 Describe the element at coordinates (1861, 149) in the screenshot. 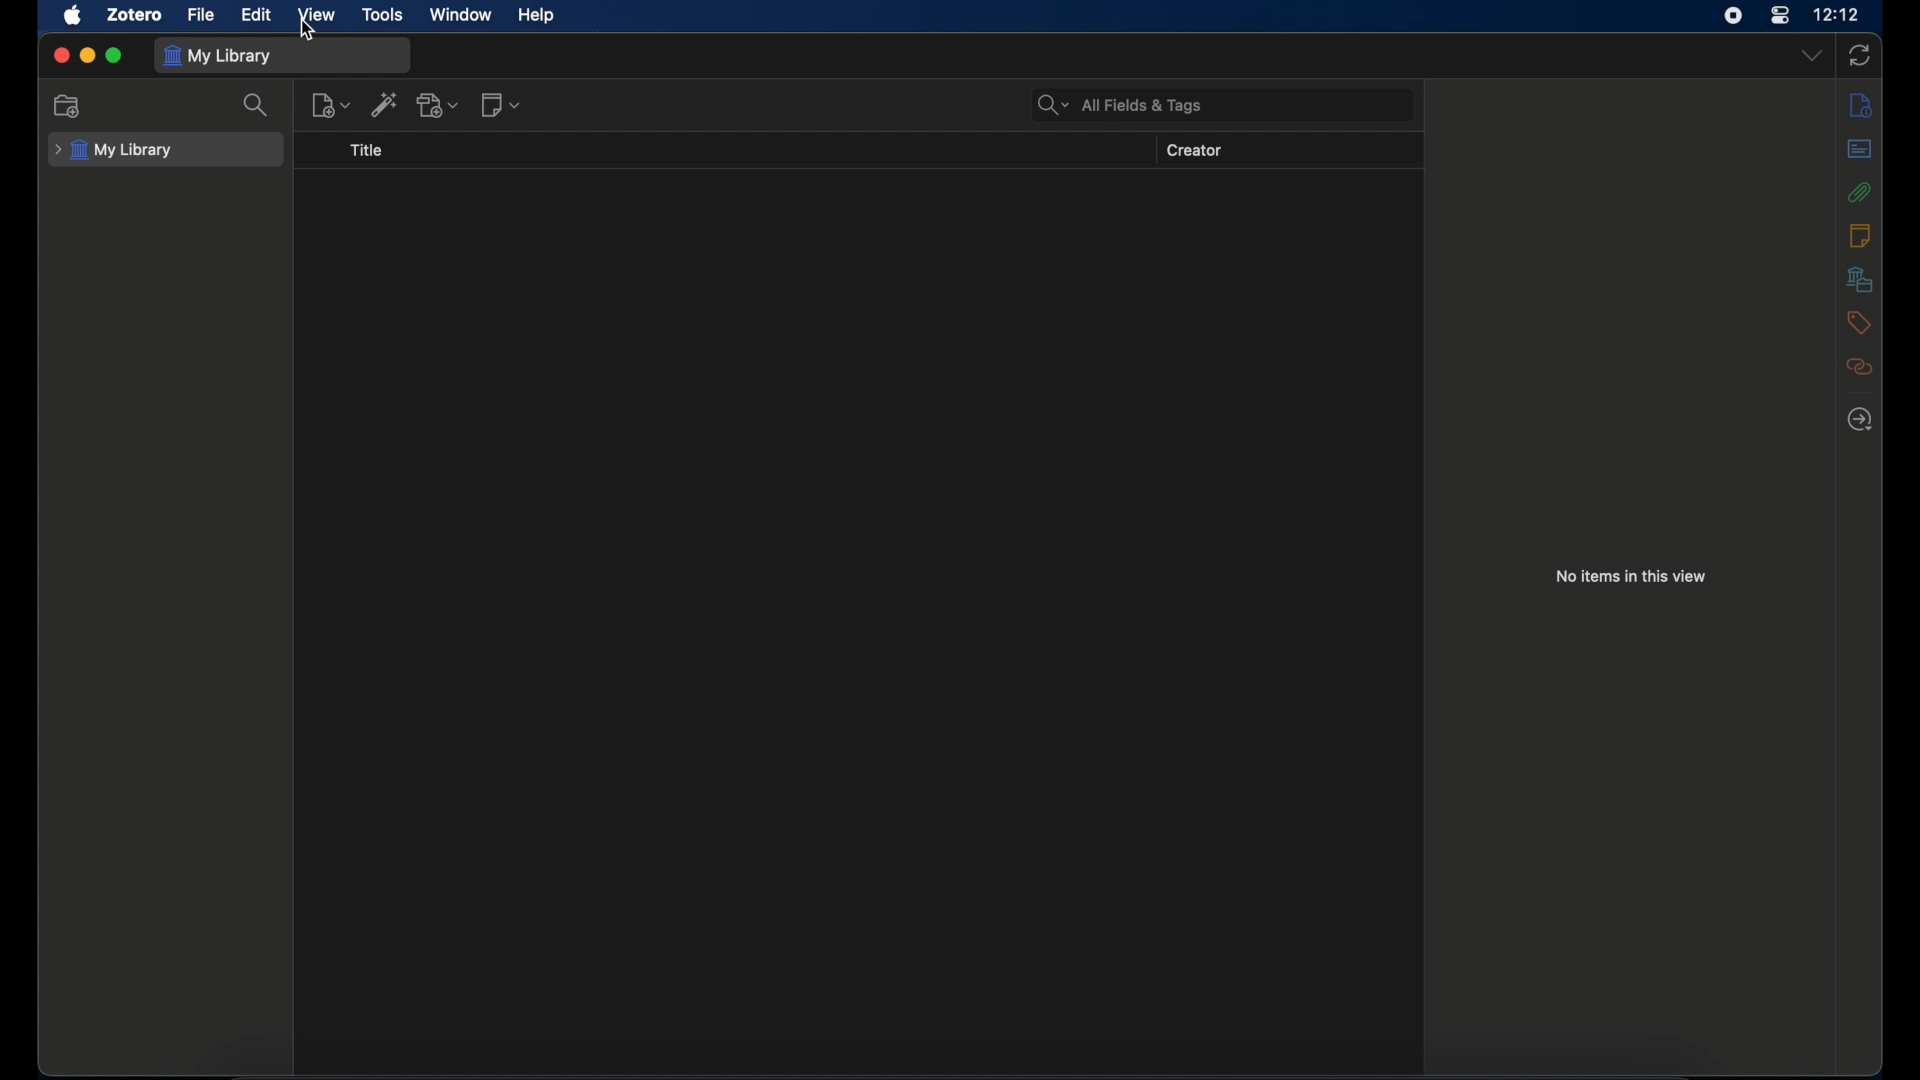

I see `abstract` at that location.